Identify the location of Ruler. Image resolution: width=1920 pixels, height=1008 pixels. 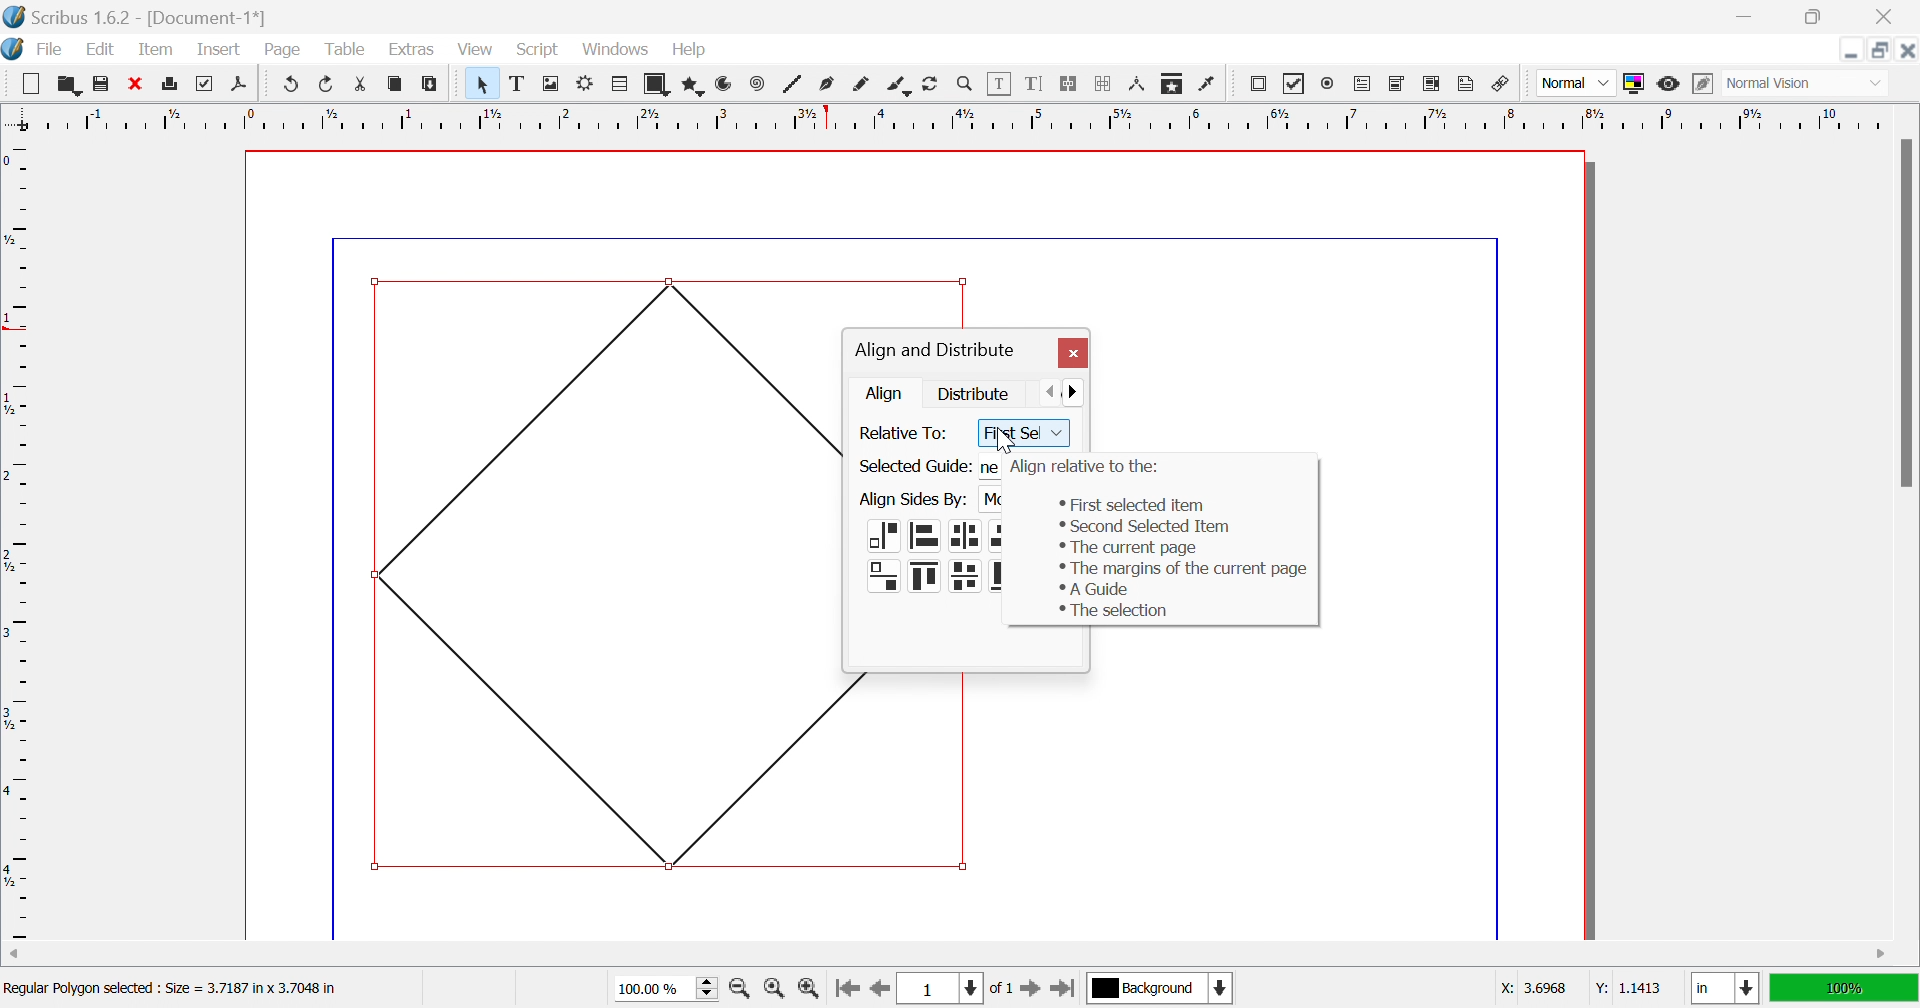
(18, 540).